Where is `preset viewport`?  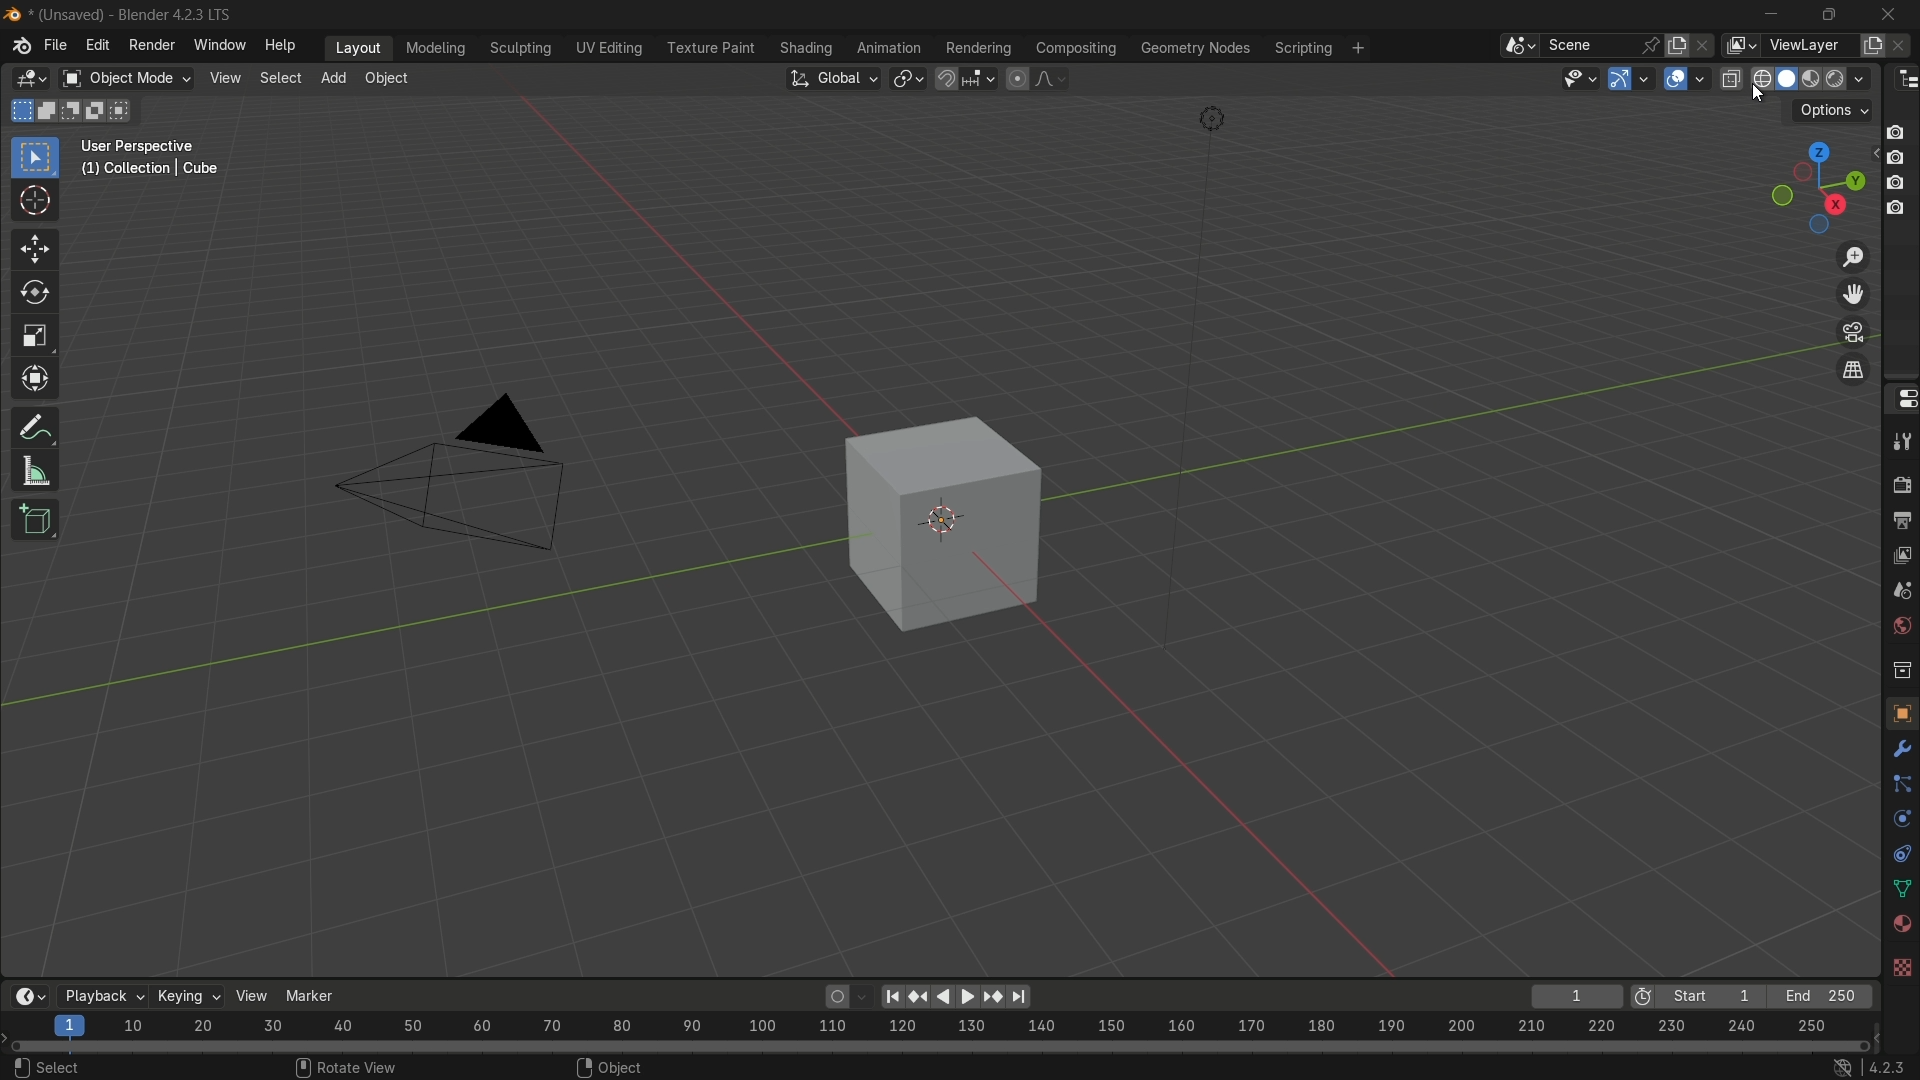 preset viewport is located at coordinates (1808, 187).